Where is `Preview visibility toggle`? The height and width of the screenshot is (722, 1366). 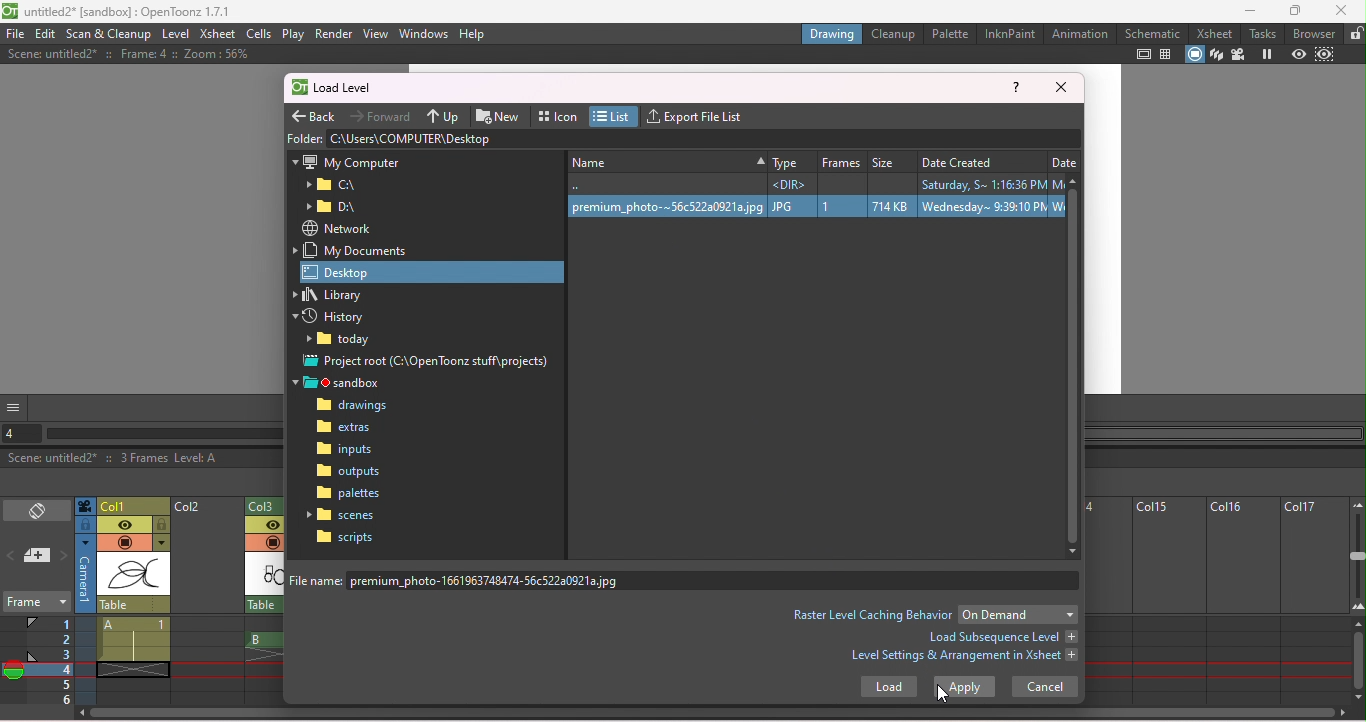 Preview visibility toggle is located at coordinates (124, 525).